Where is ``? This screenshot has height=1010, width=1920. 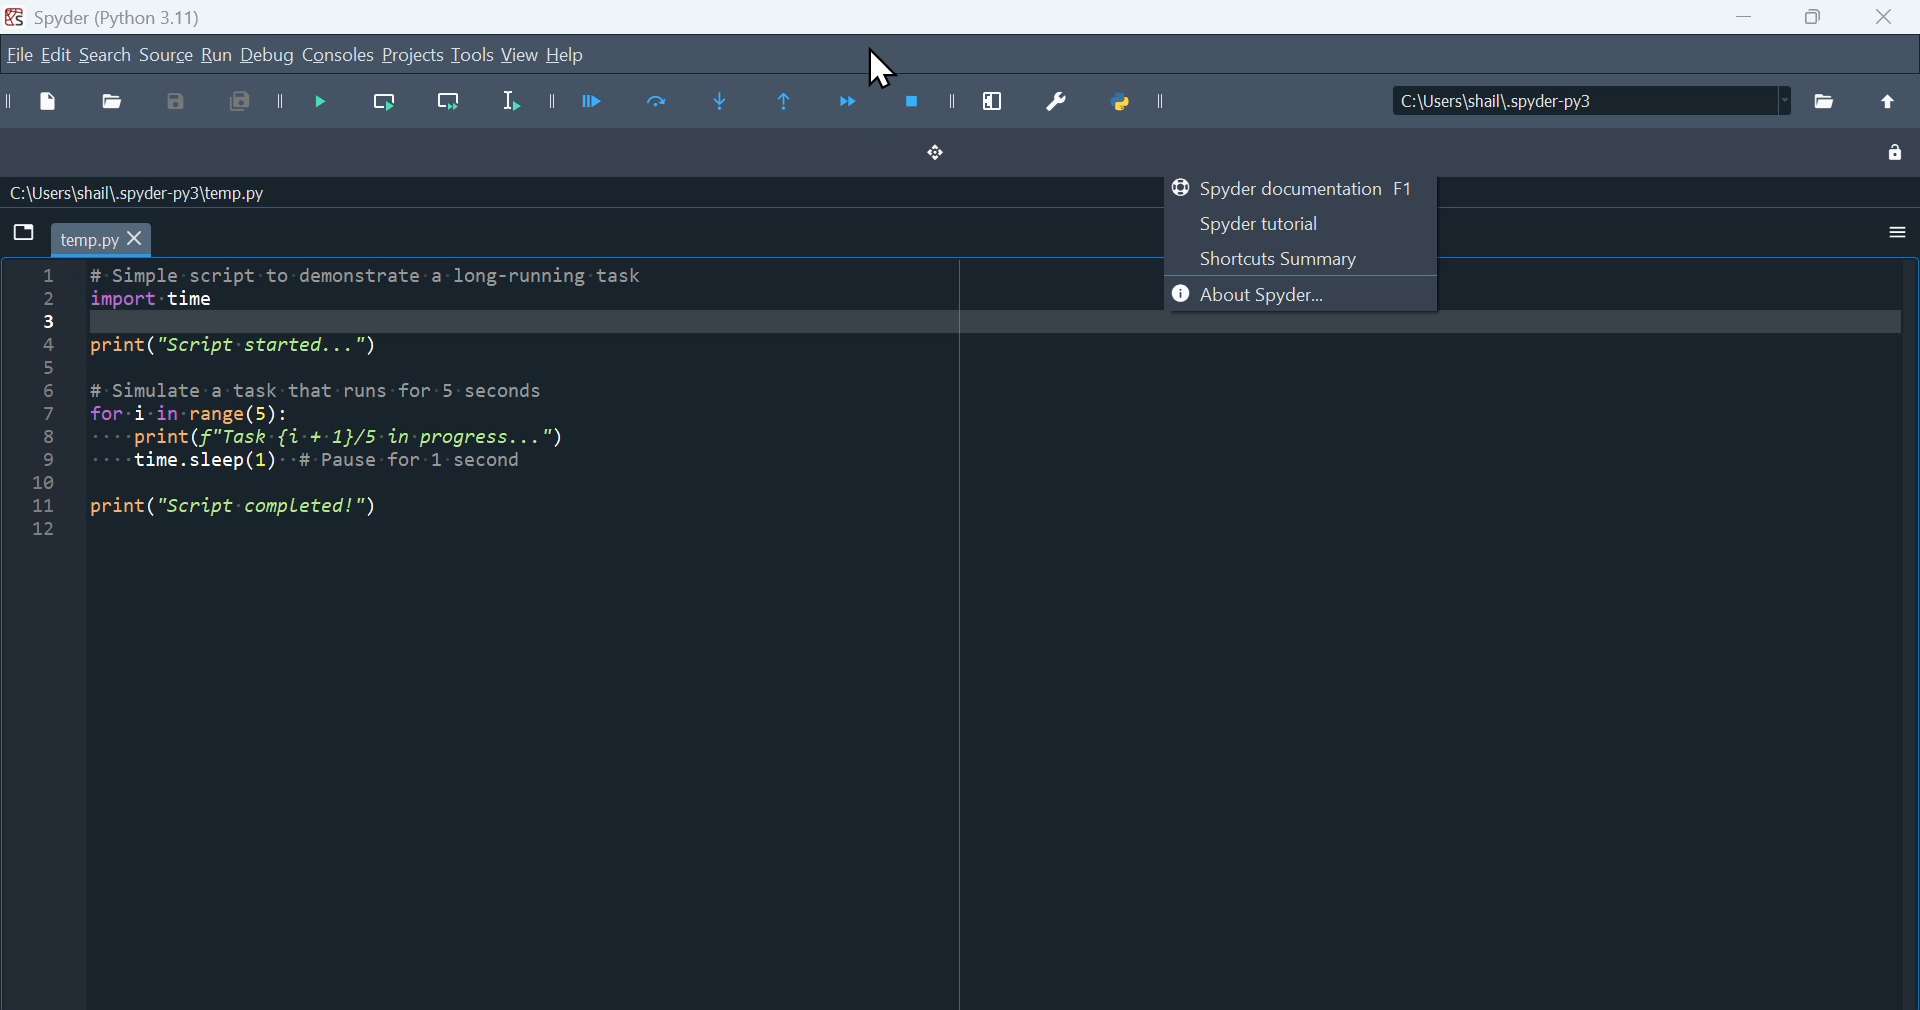  is located at coordinates (1808, 22).